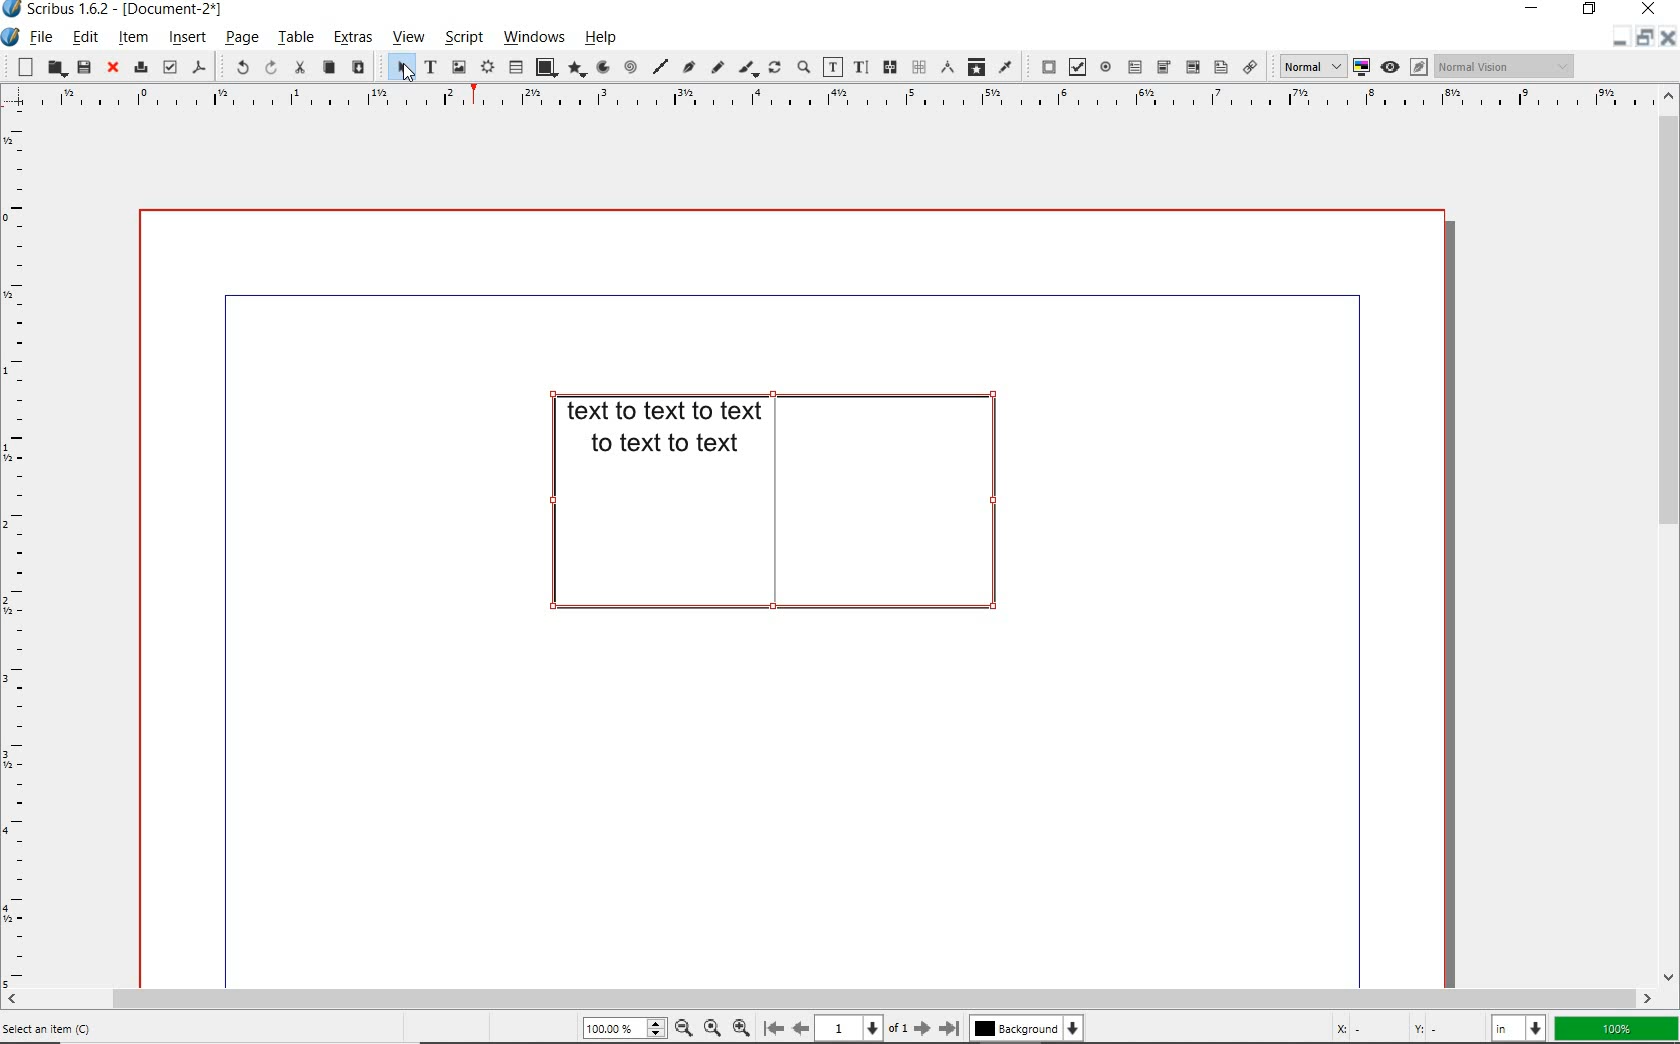 This screenshot has width=1680, height=1044. I want to click on copy item properties, so click(975, 66).